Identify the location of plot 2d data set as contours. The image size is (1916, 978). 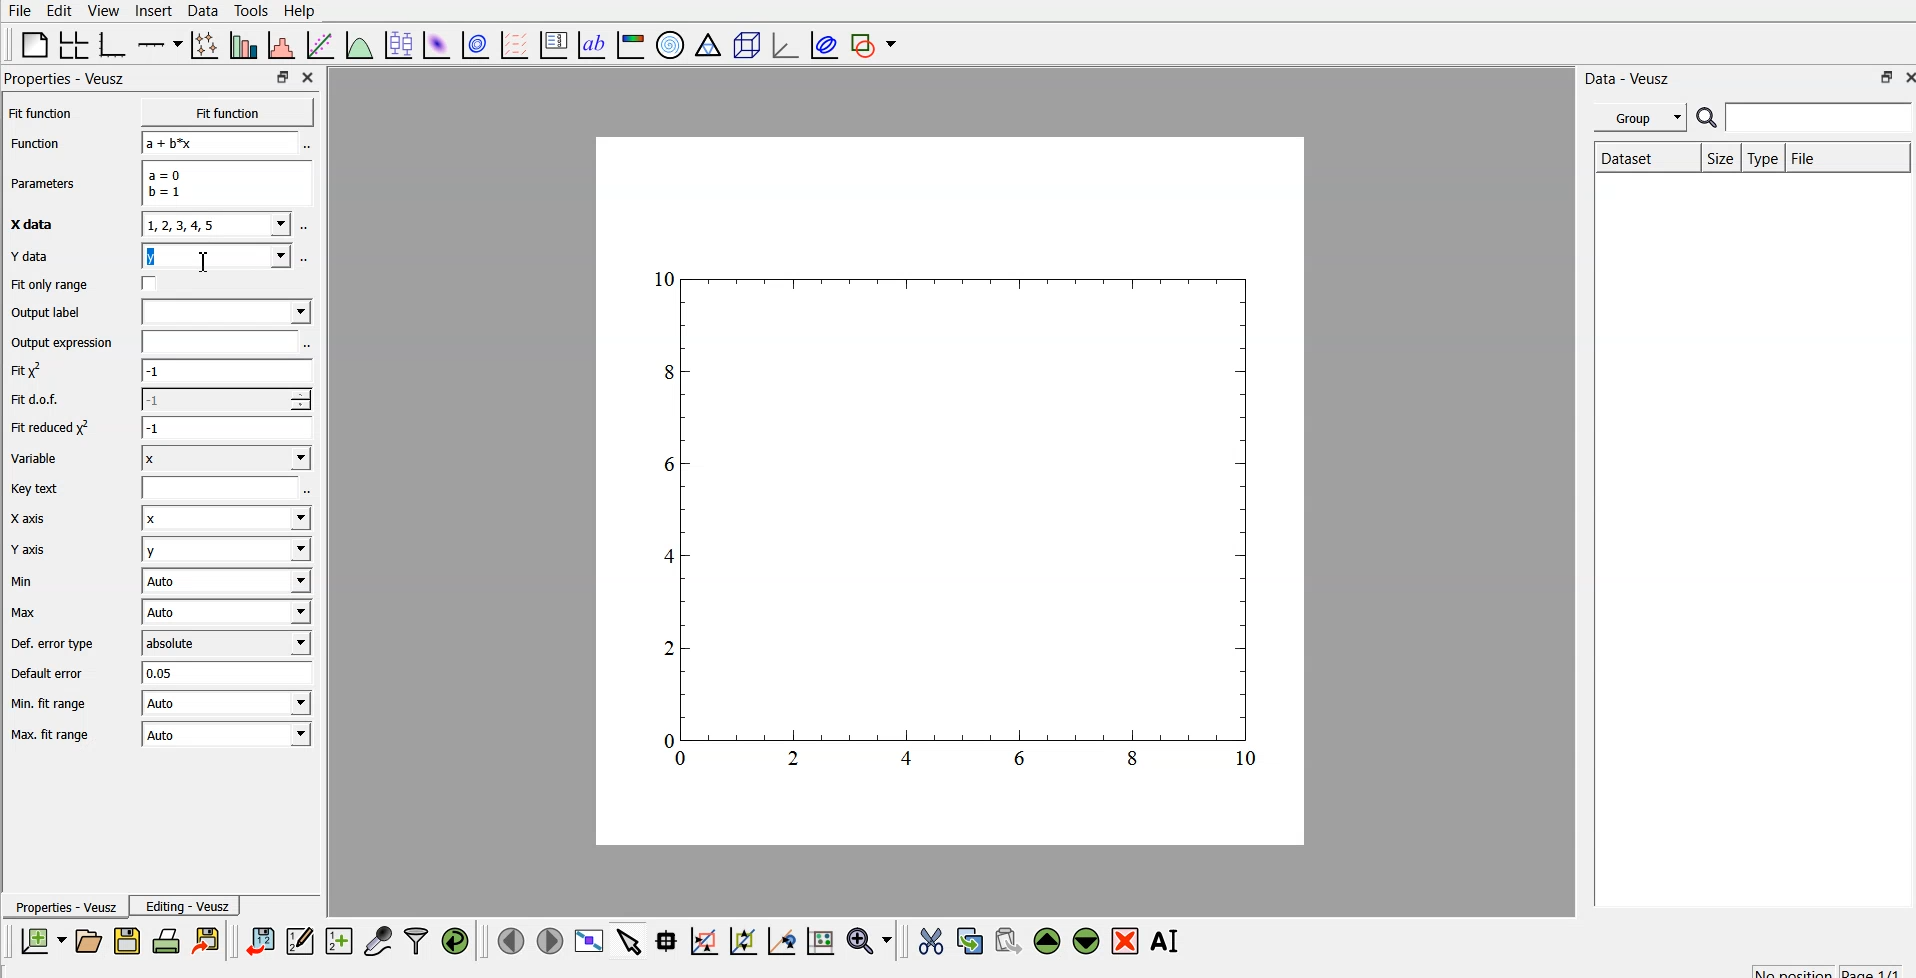
(474, 46).